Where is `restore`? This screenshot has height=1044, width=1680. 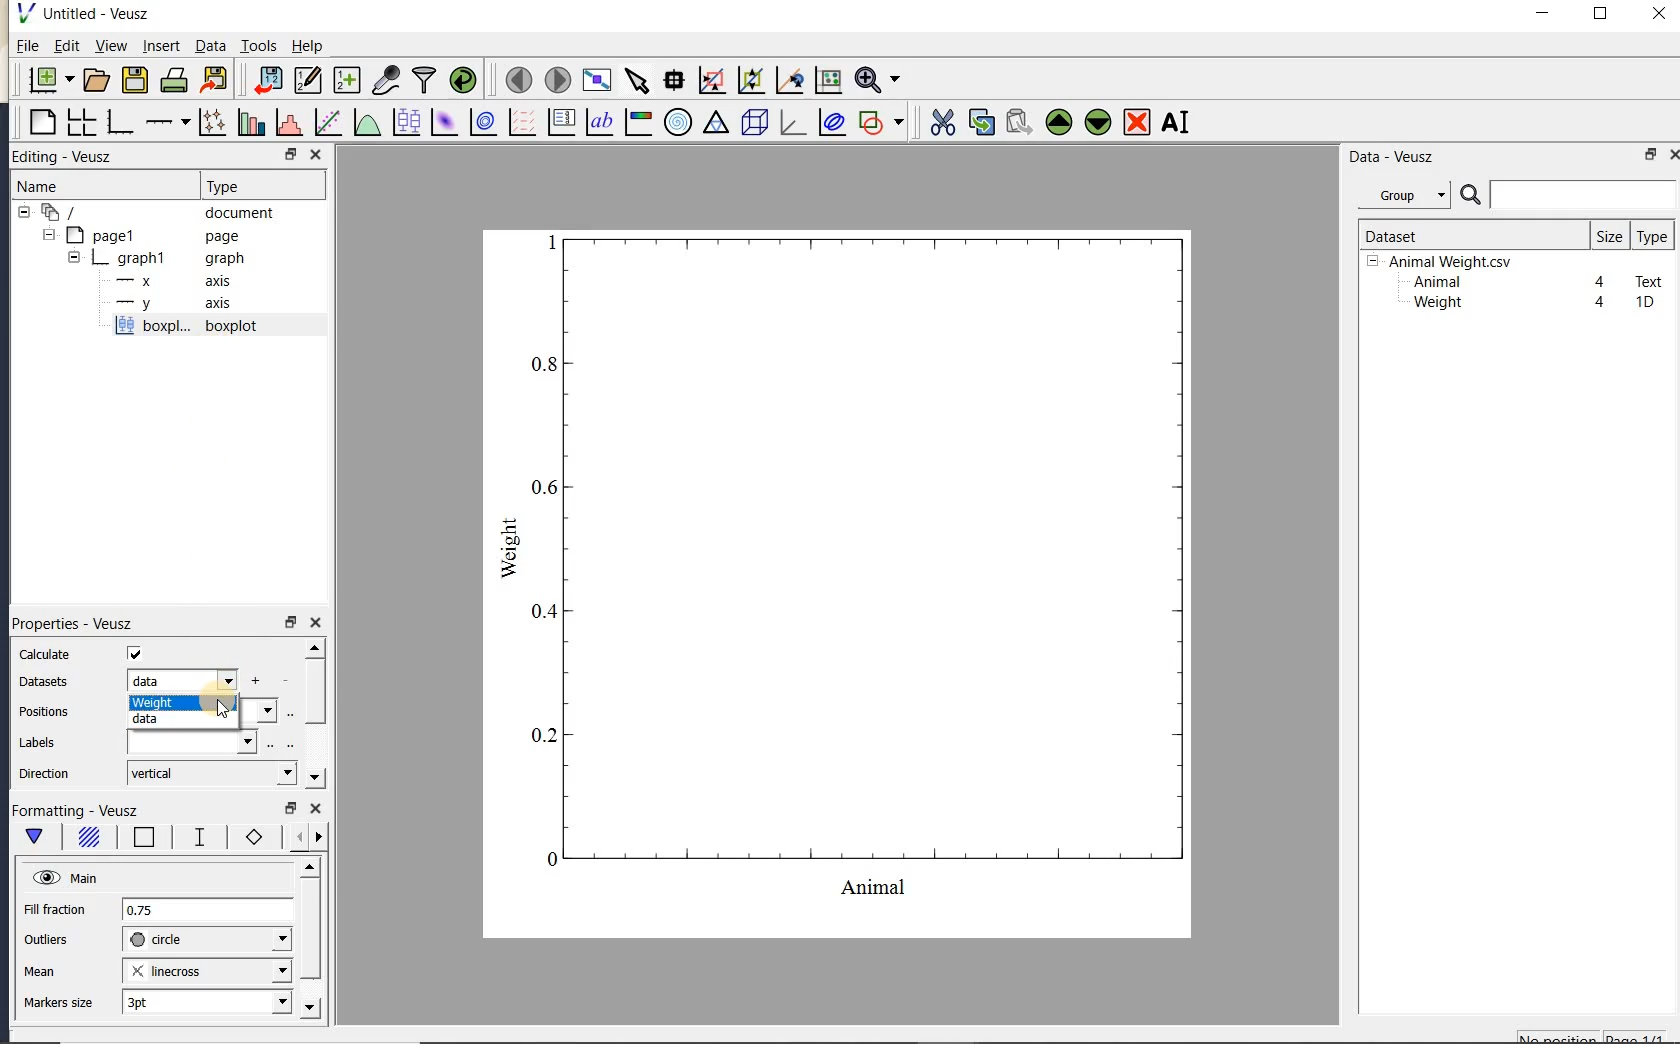
restore is located at coordinates (292, 809).